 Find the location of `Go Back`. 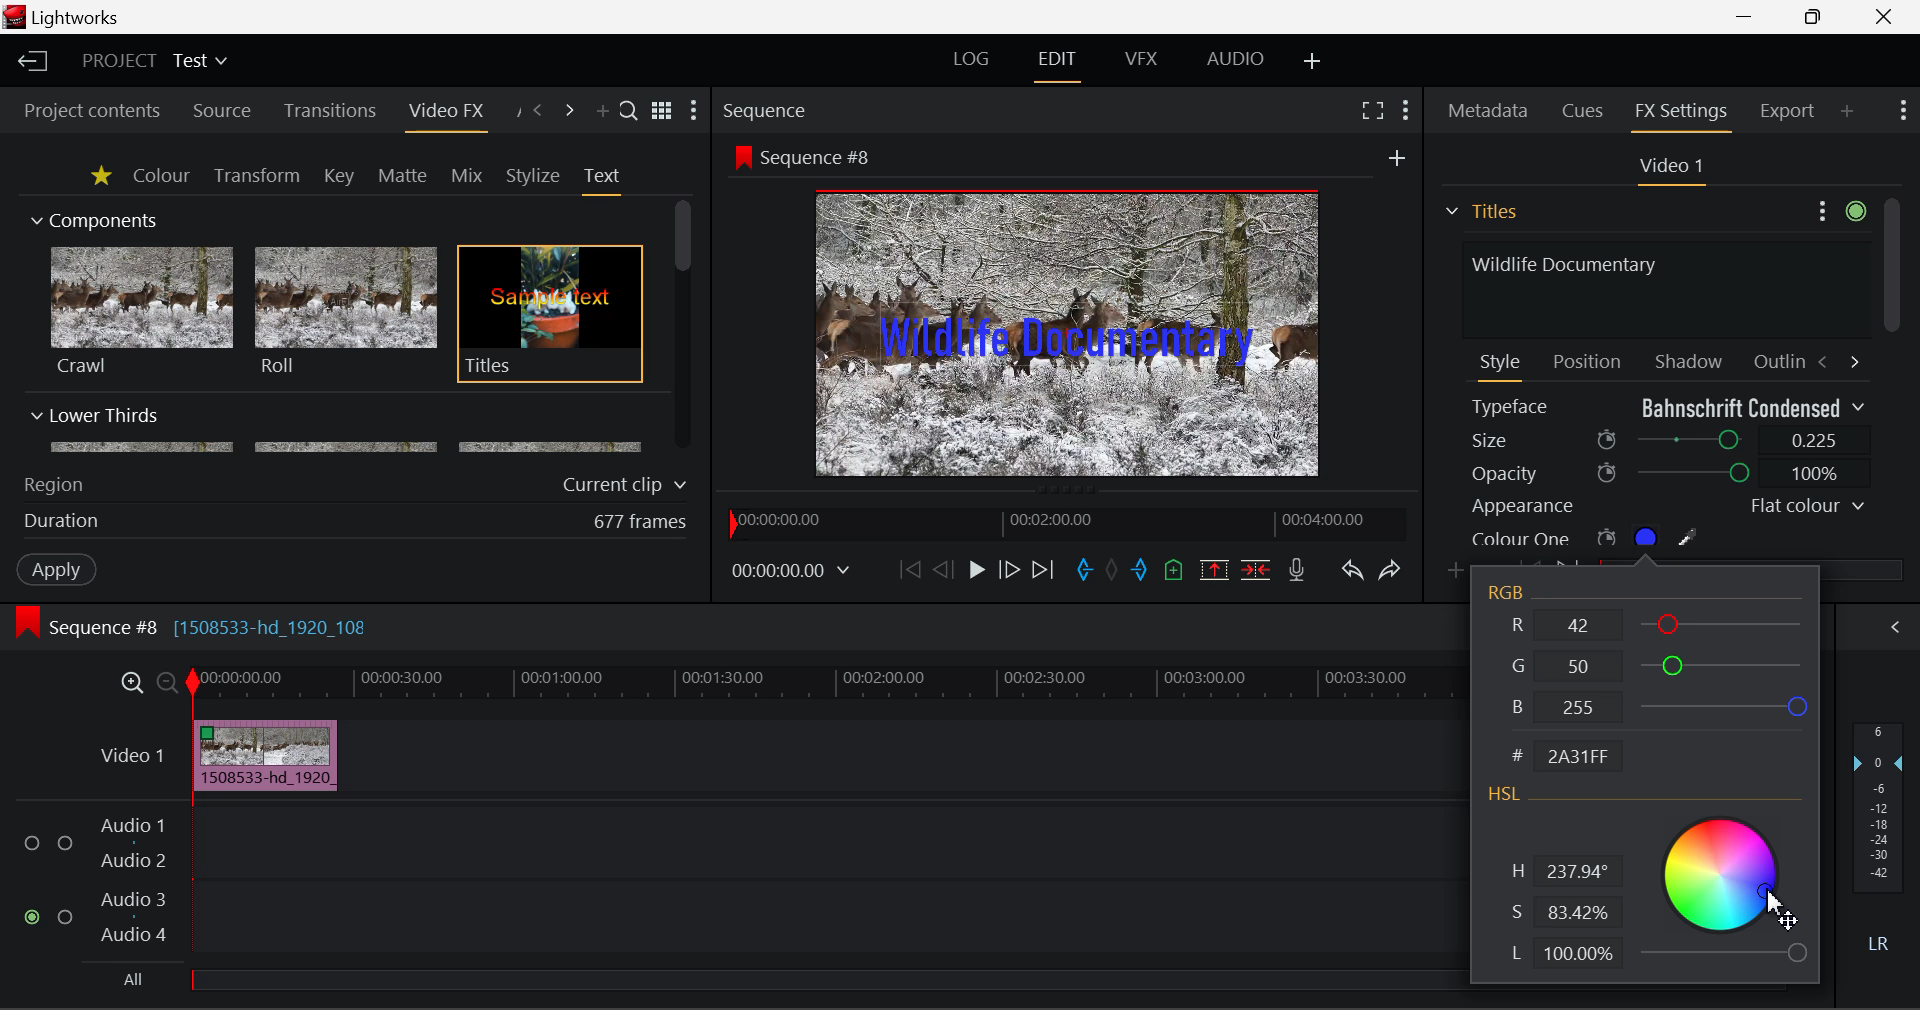

Go Back is located at coordinates (943, 569).